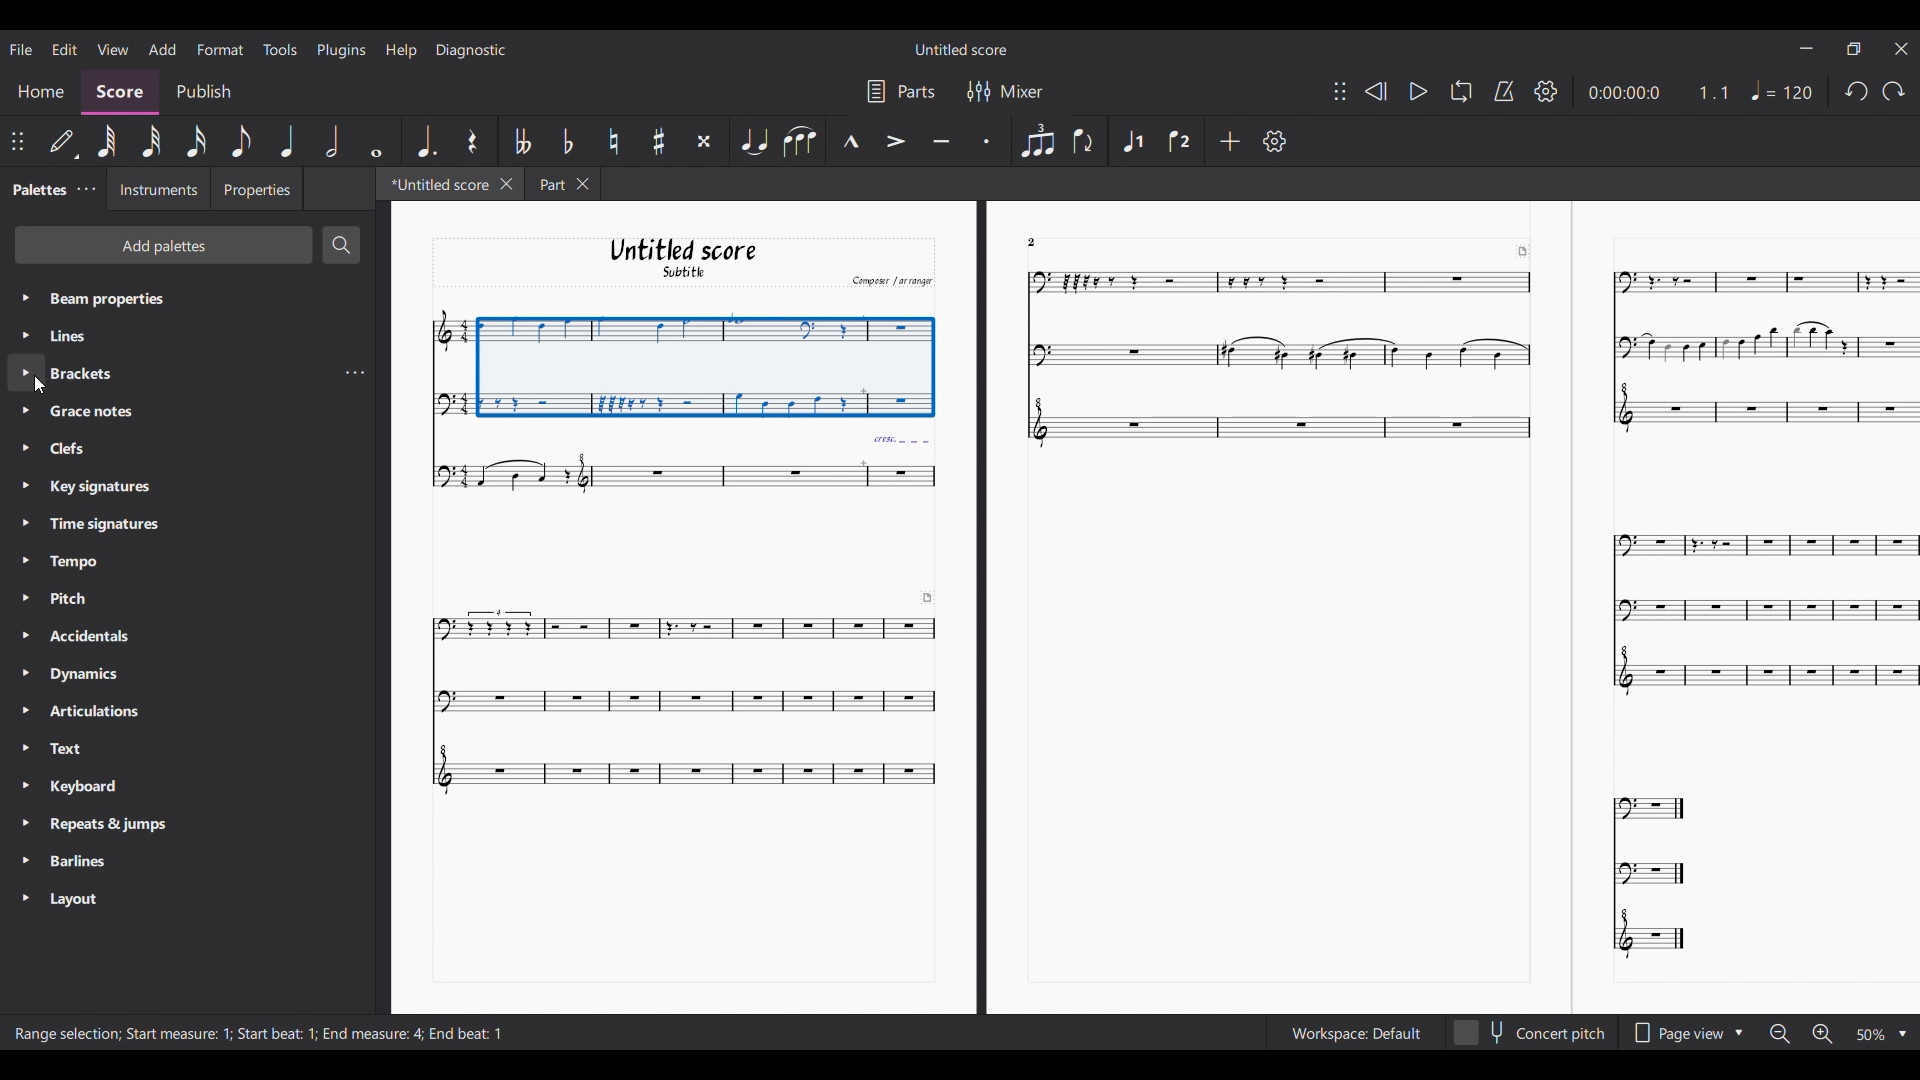  Describe the element at coordinates (156, 298) in the screenshot. I see `Beam properties` at that location.